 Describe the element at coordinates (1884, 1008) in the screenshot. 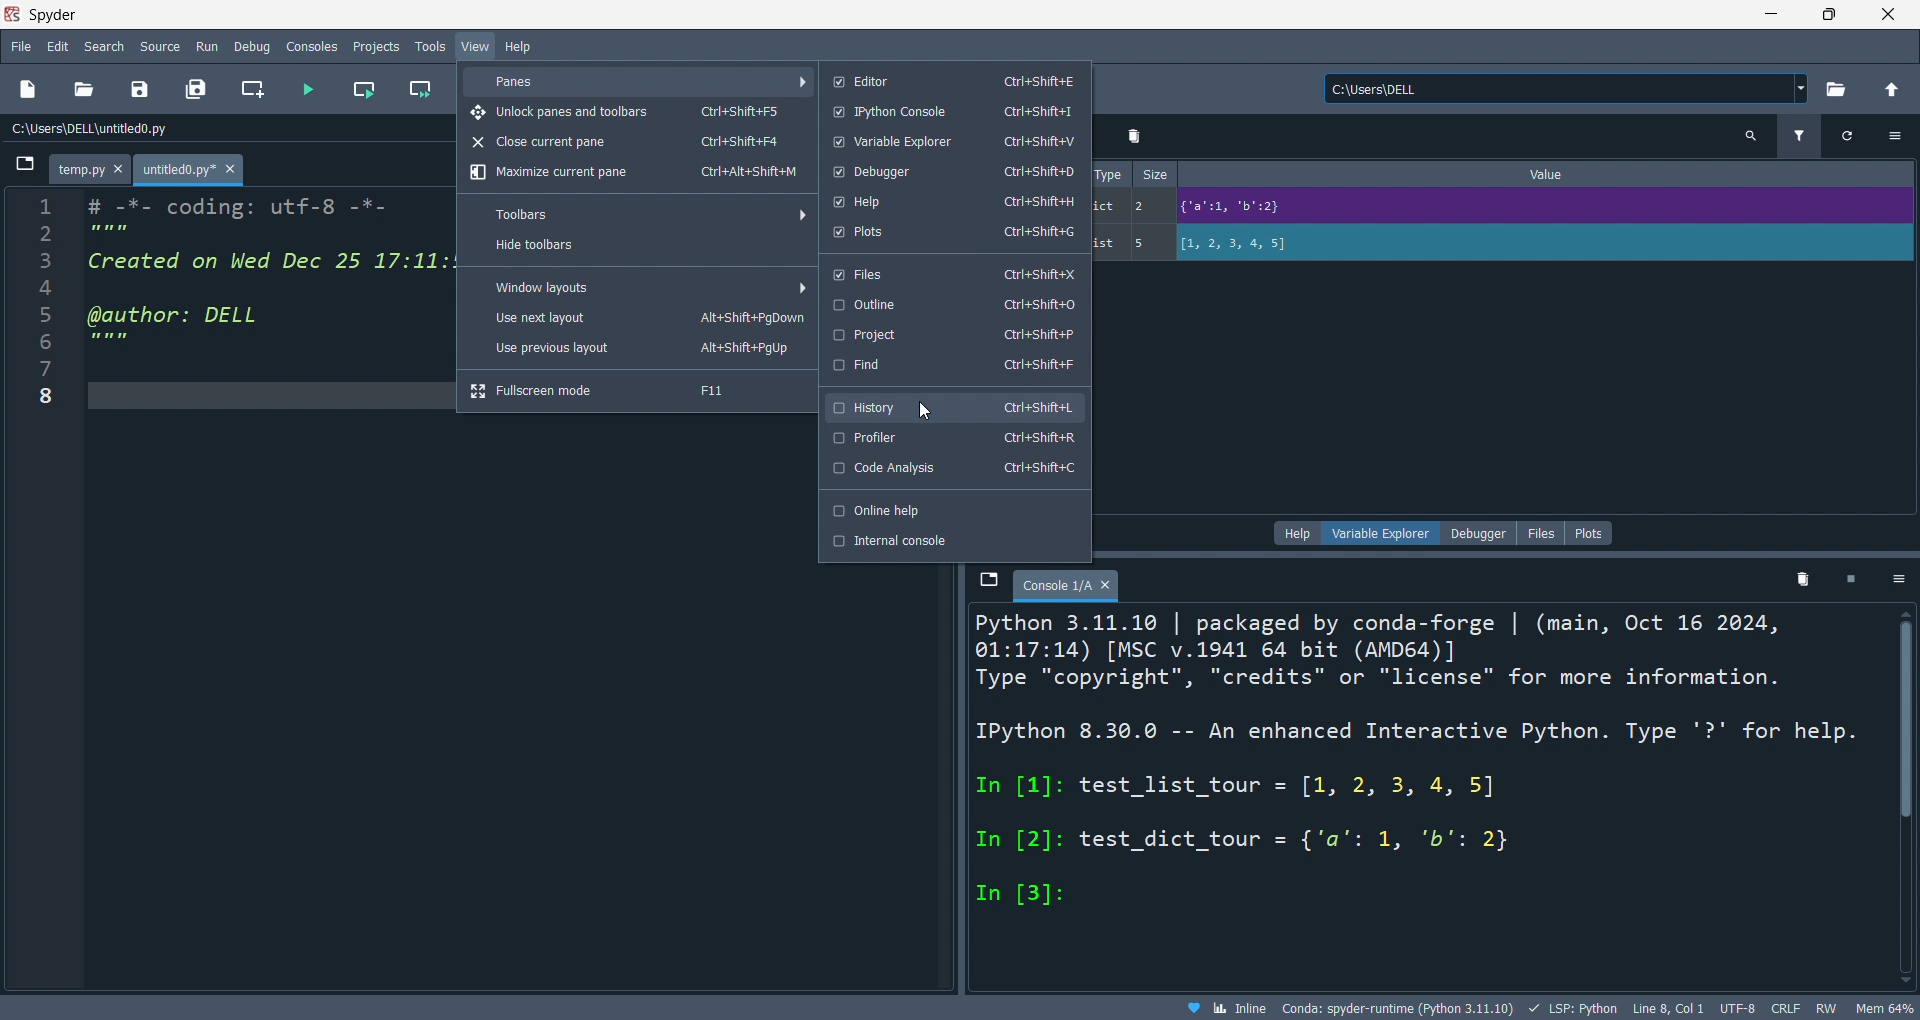

I see `memory usage` at that location.